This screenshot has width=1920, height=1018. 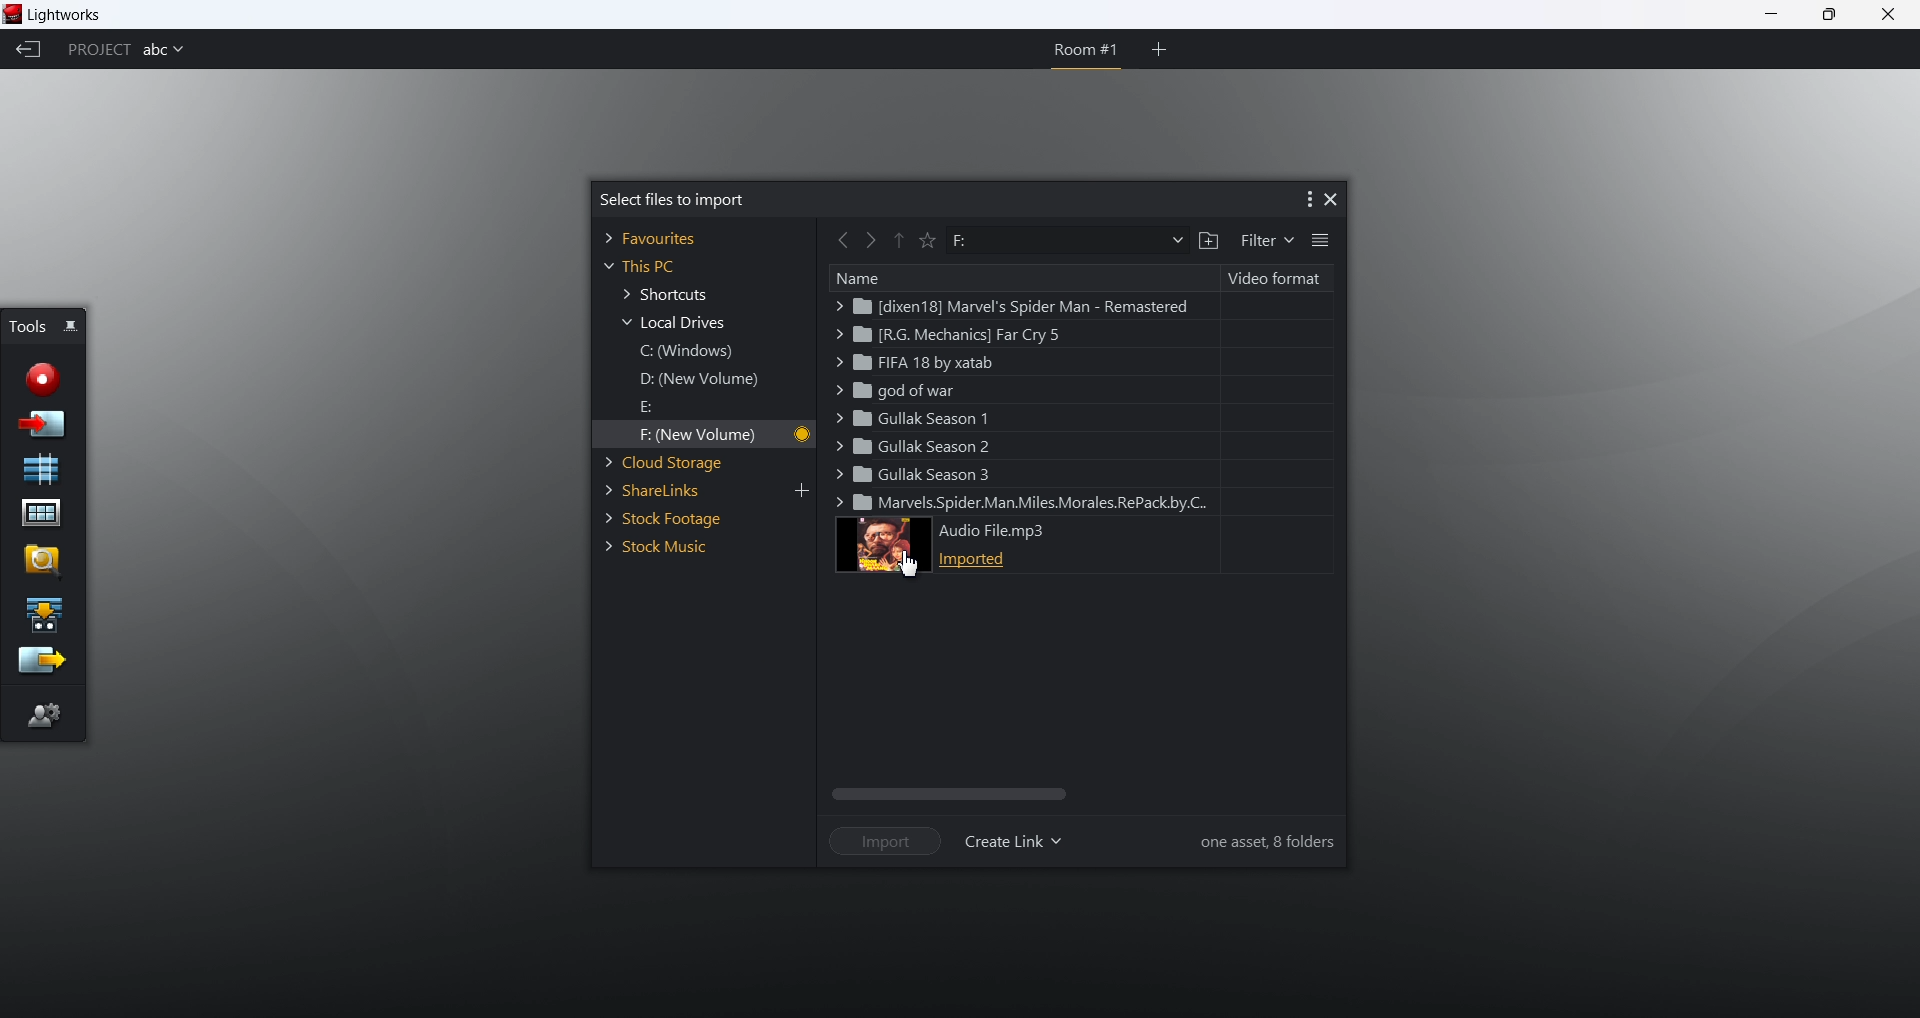 What do you see at coordinates (1025, 503) in the screenshot?
I see `miles morales` at bounding box center [1025, 503].